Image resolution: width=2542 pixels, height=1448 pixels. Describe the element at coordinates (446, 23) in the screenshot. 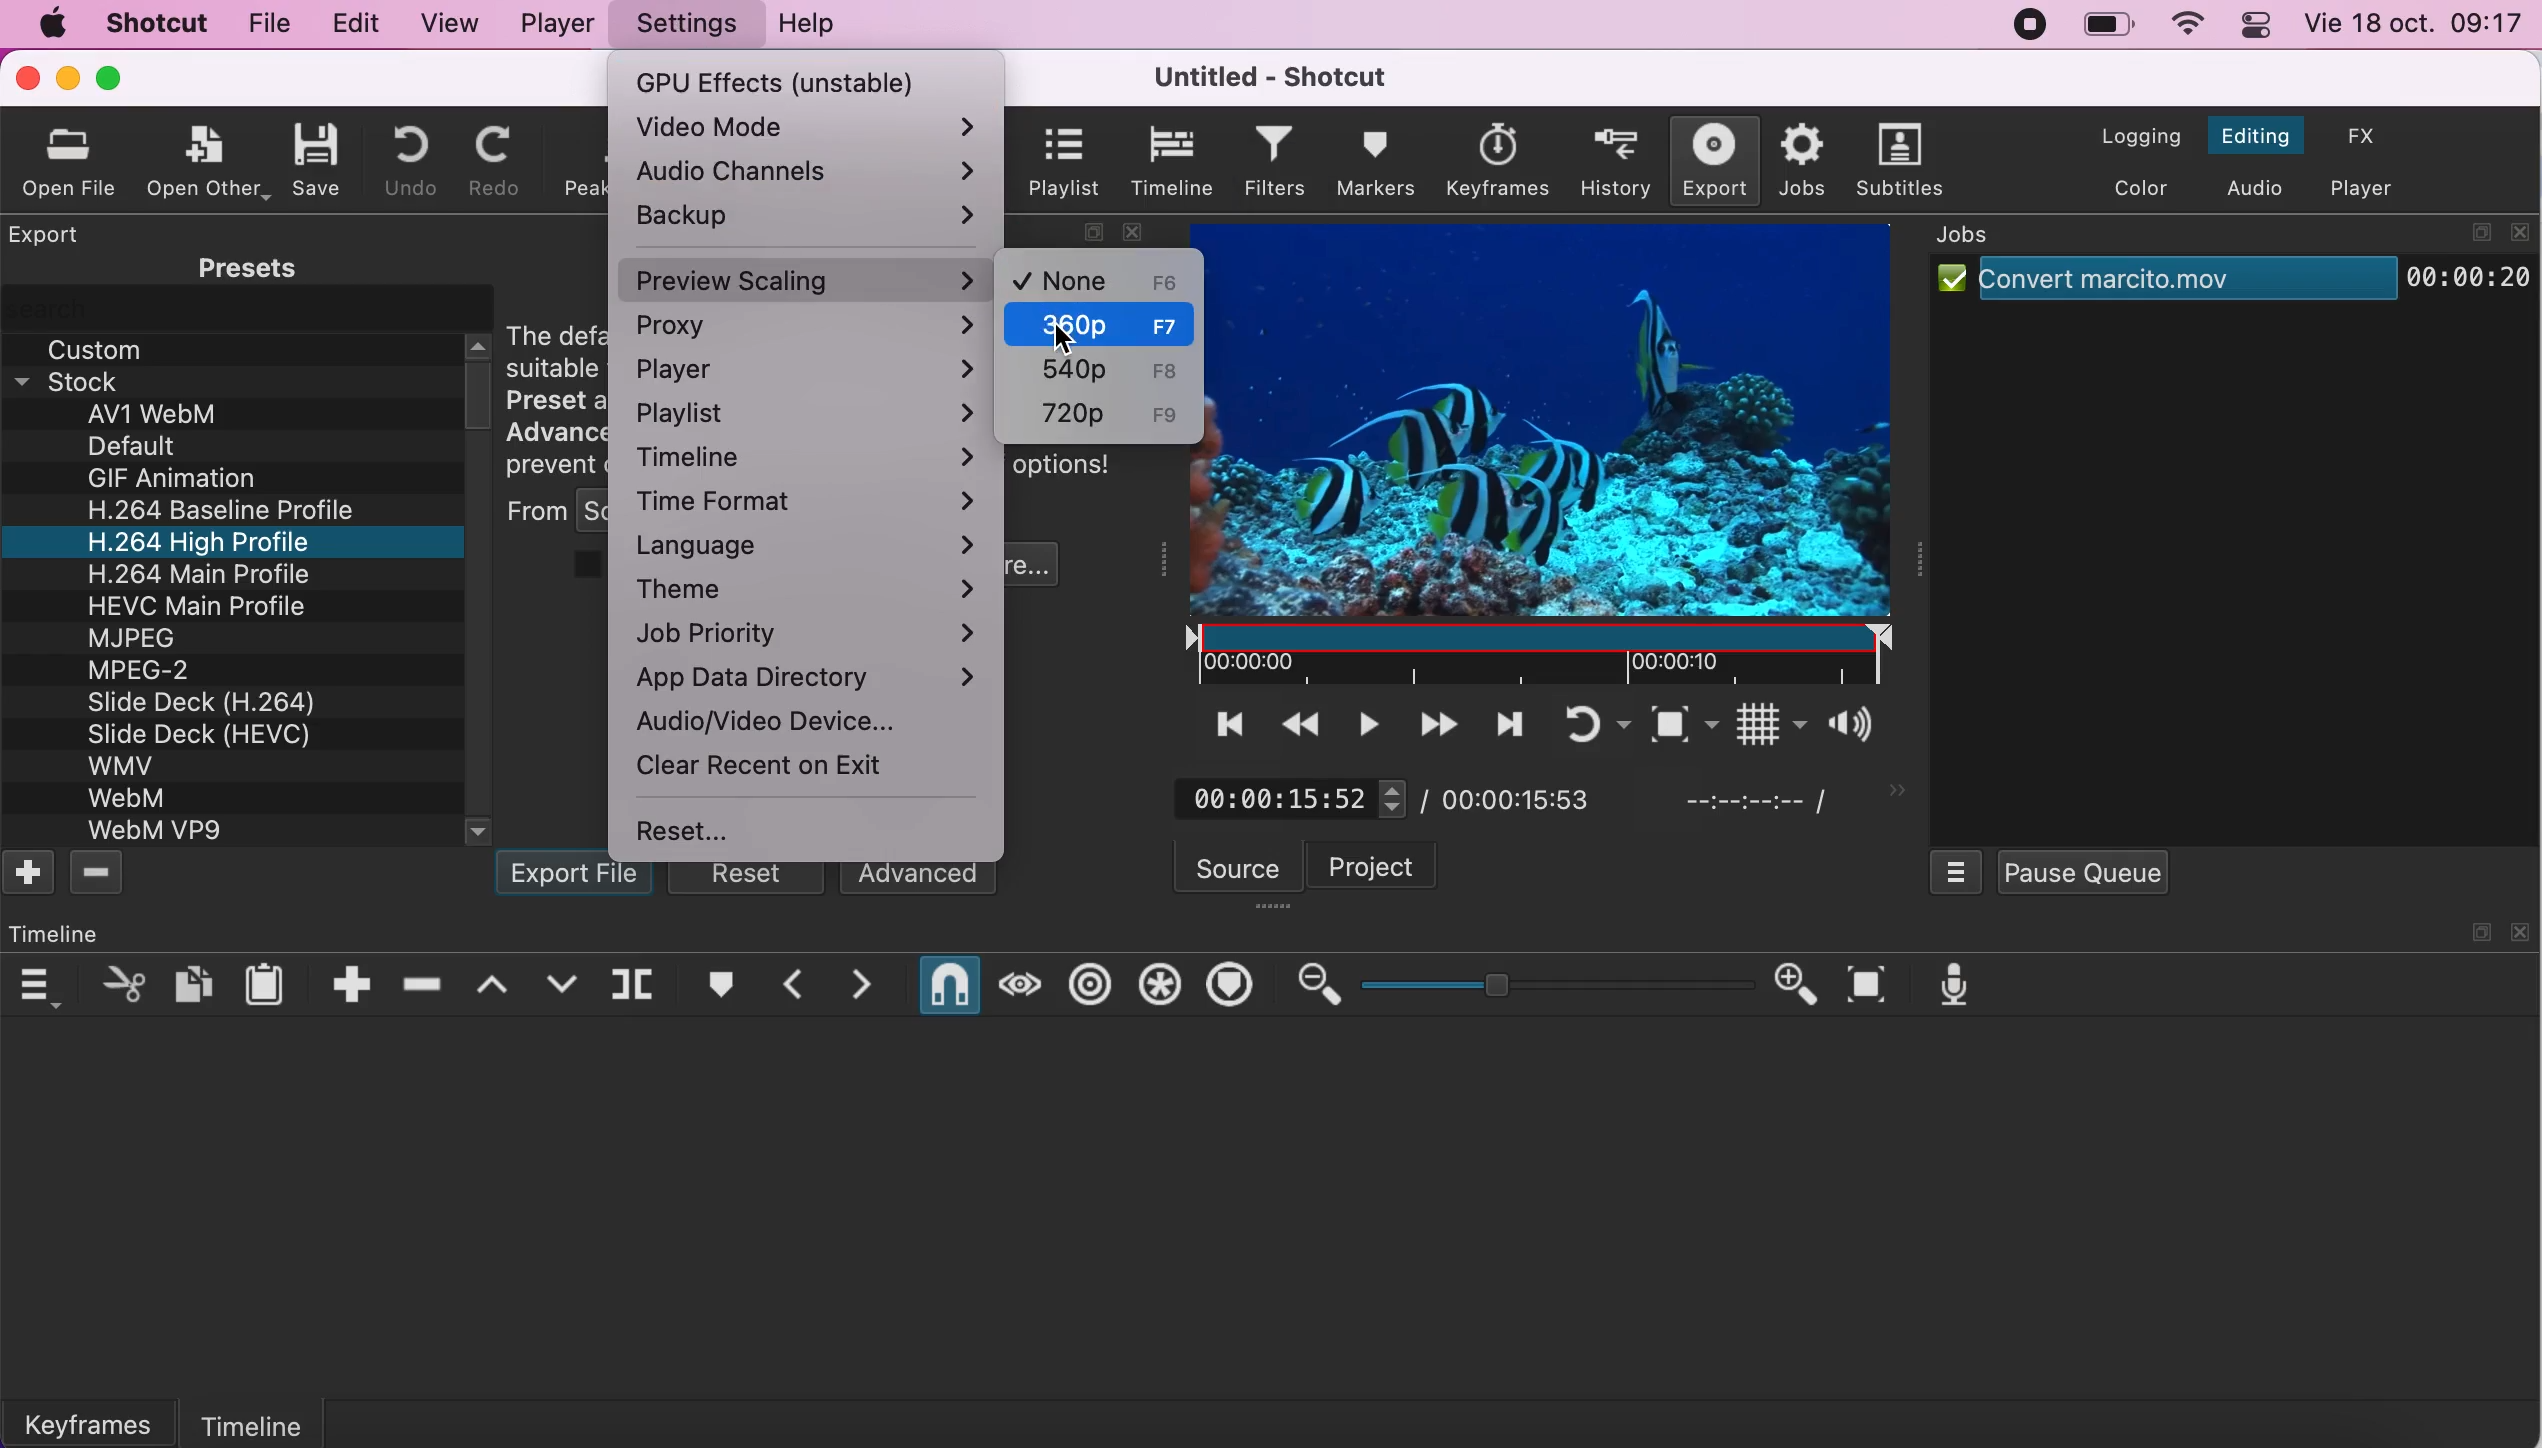

I see `view` at that location.